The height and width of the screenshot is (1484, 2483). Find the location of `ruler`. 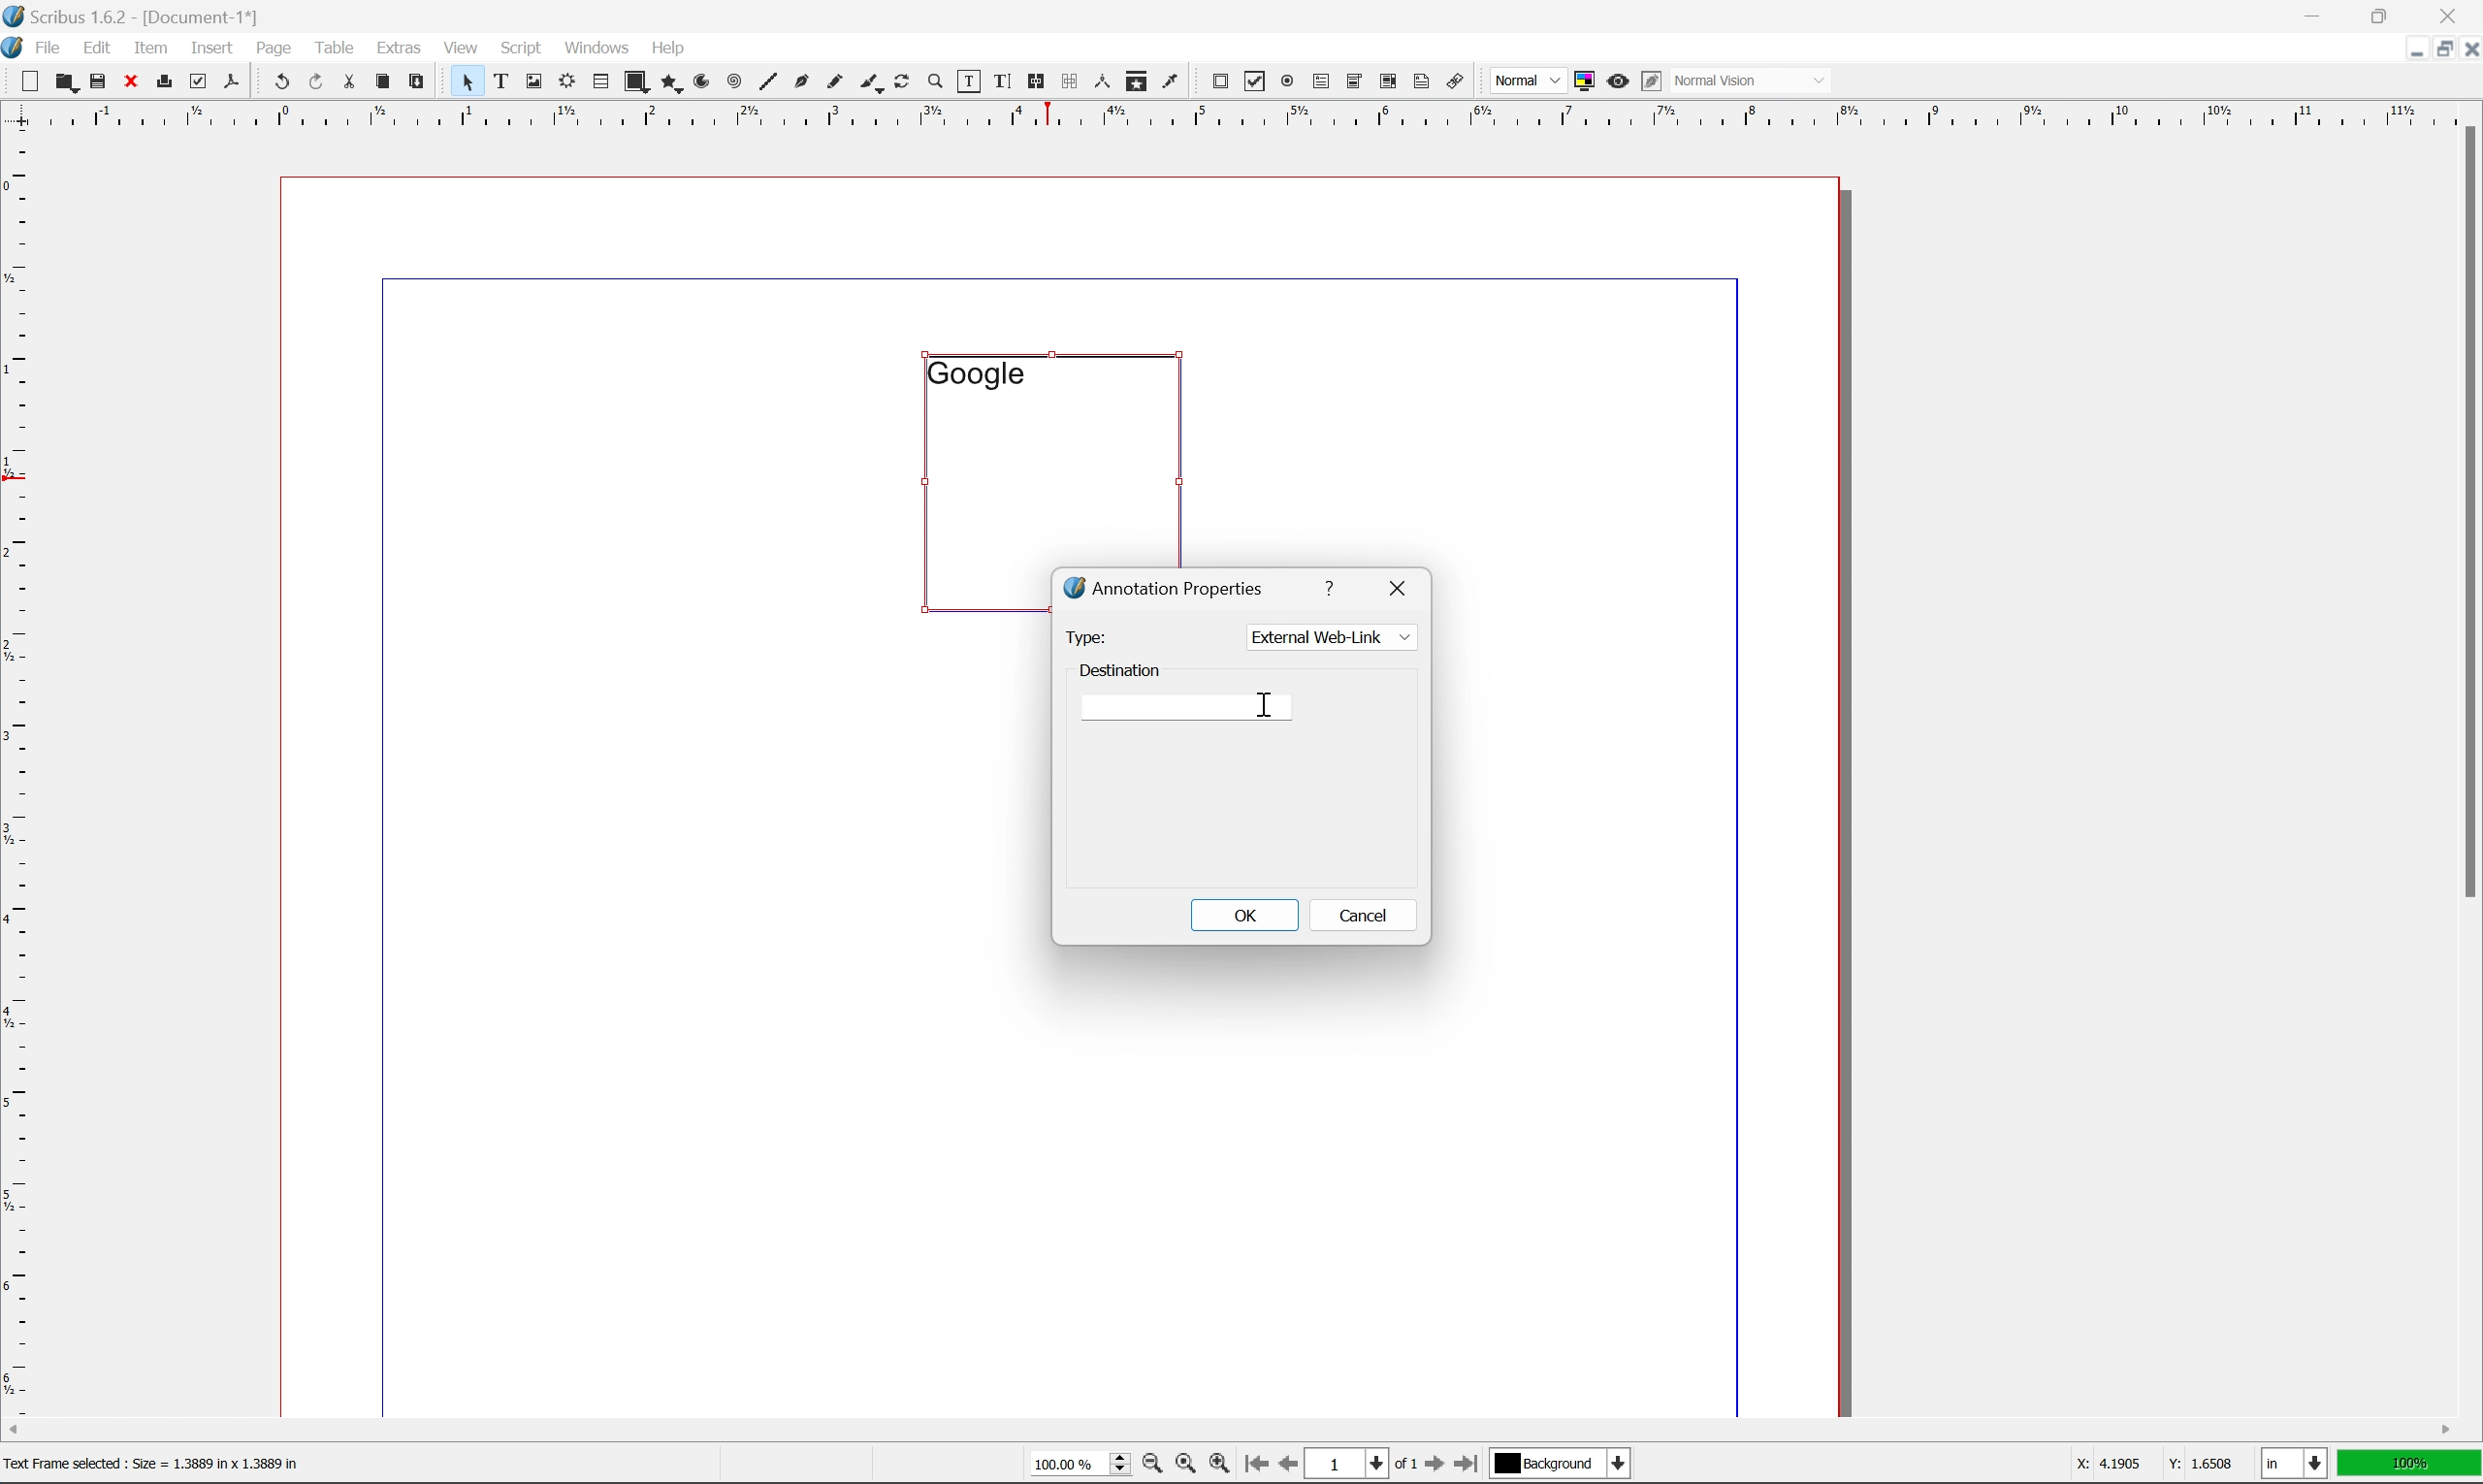

ruler is located at coordinates (1240, 113).